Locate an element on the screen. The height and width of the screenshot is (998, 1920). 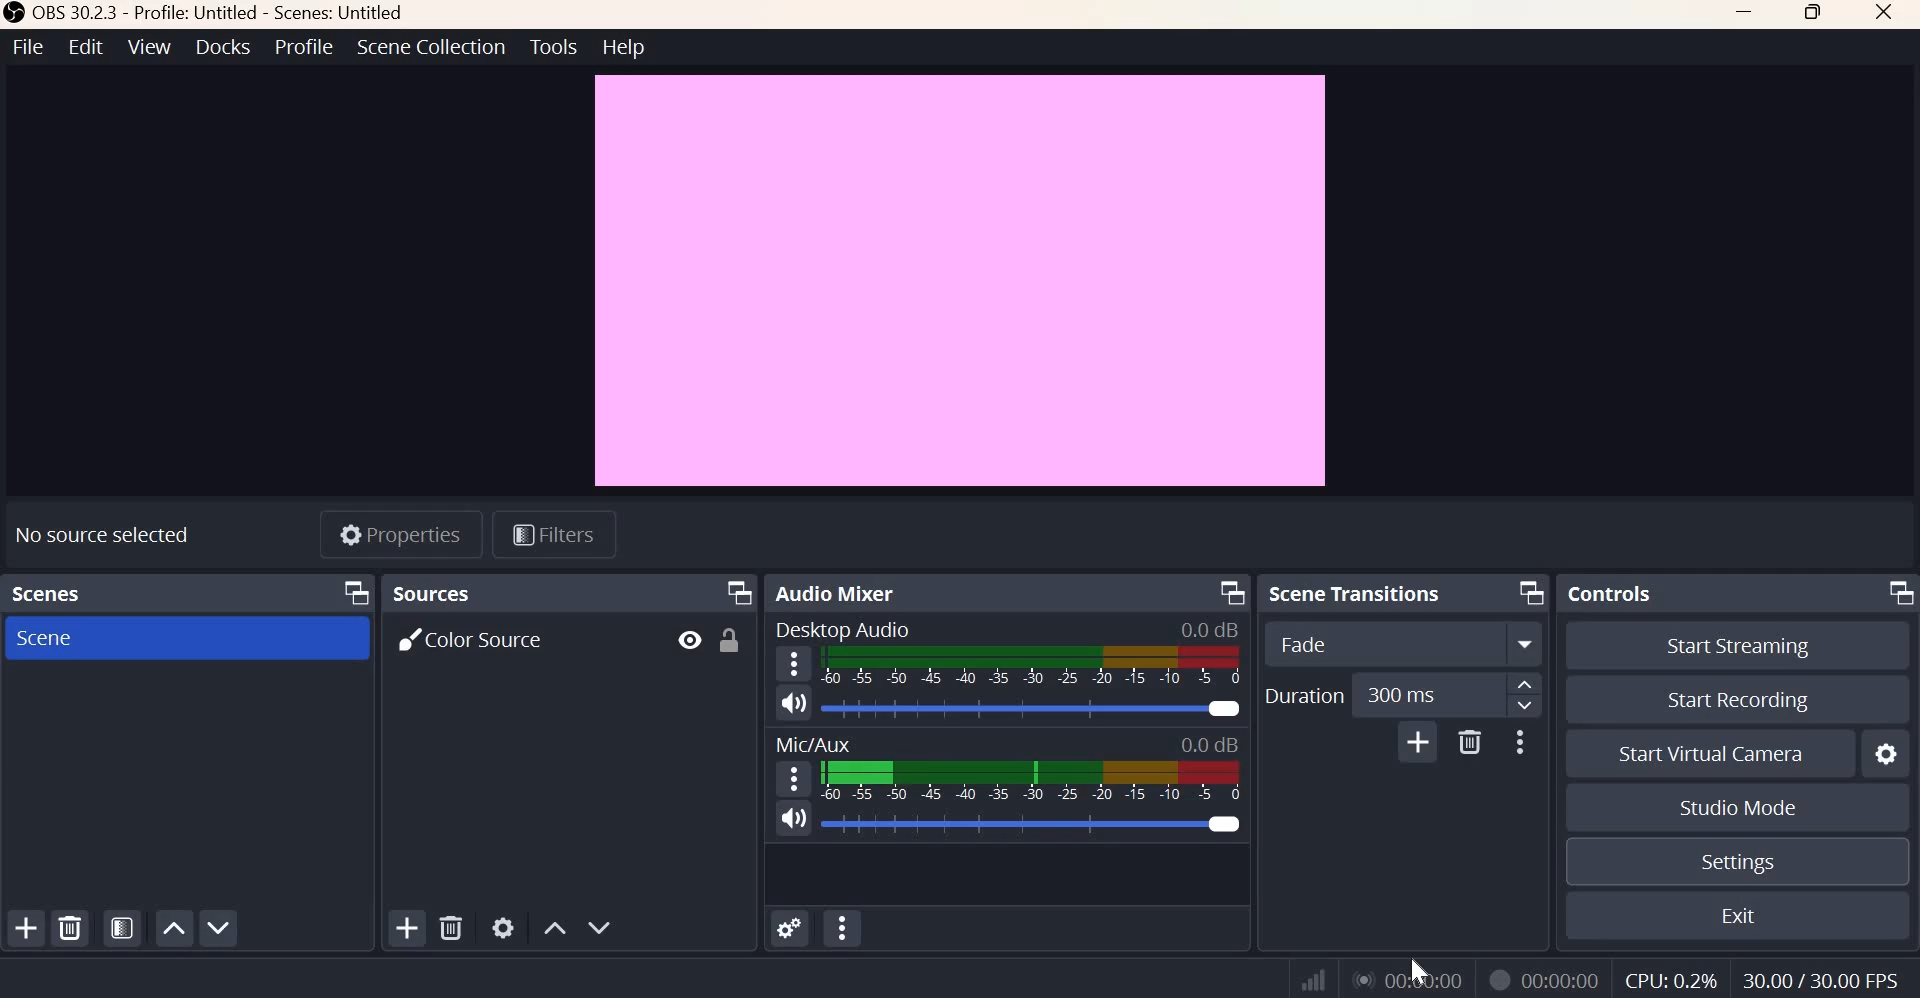
Audio Slider is located at coordinates (1221, 824).